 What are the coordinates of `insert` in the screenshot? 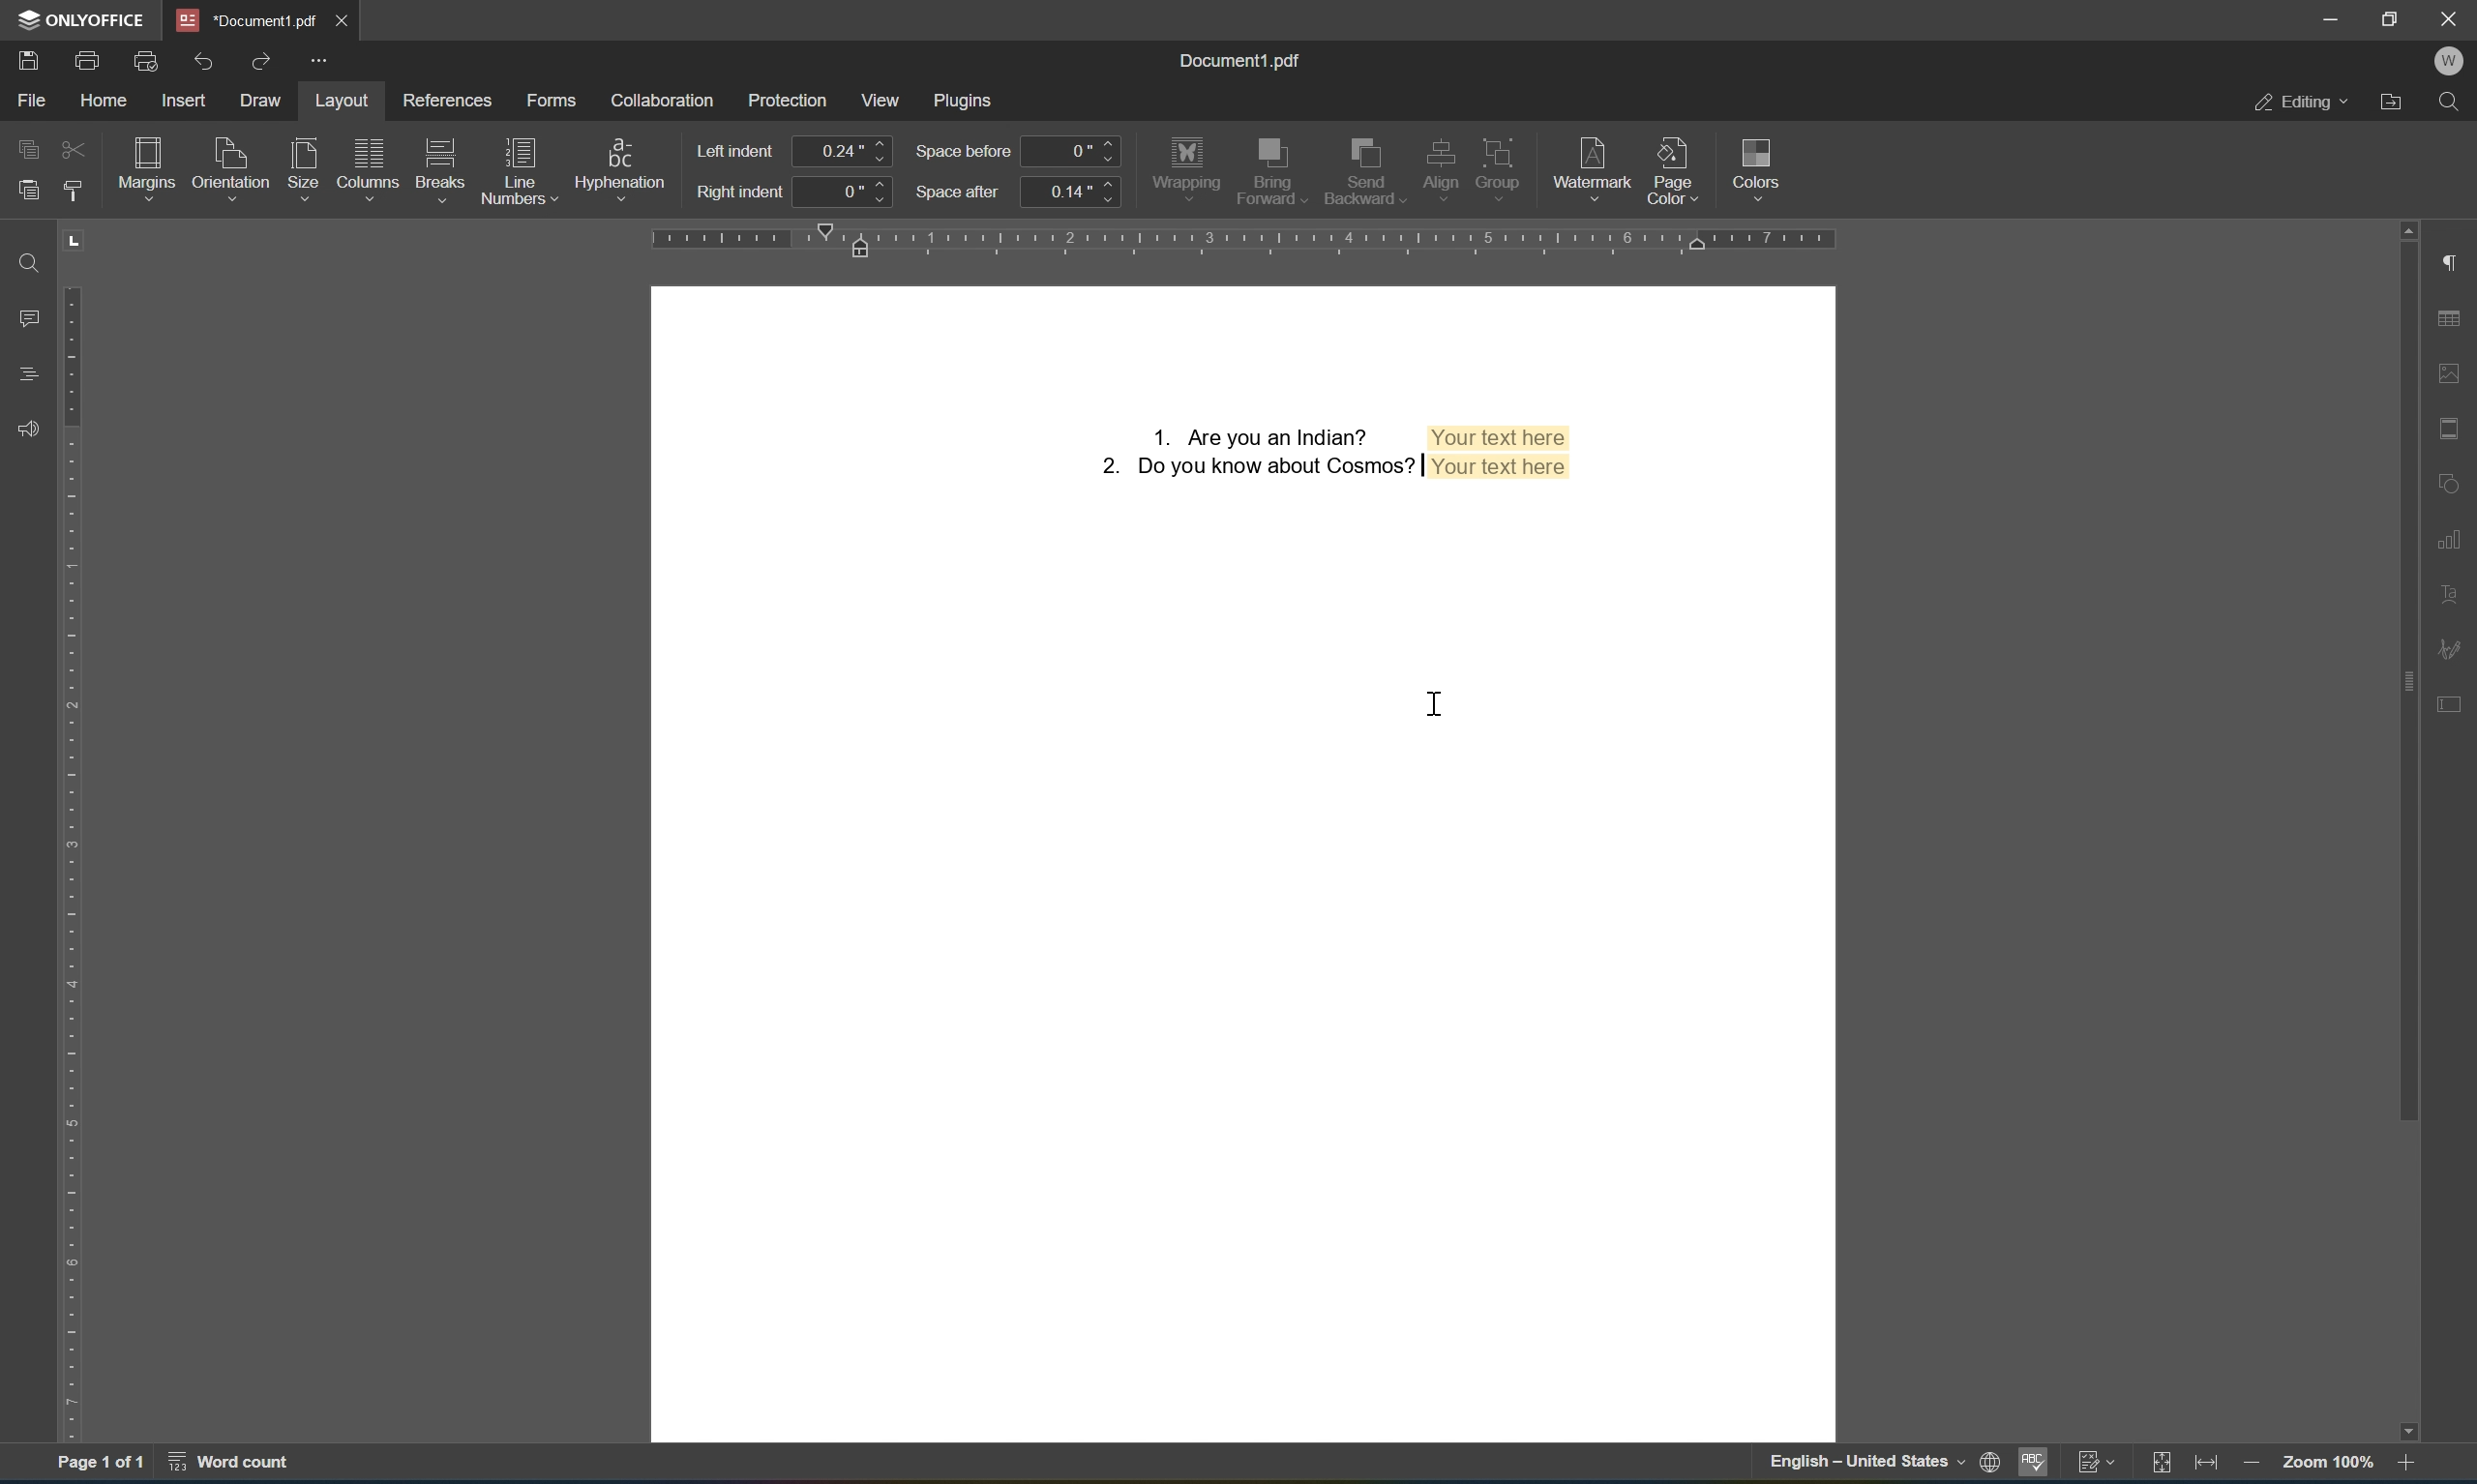 It's located at (189, 100).